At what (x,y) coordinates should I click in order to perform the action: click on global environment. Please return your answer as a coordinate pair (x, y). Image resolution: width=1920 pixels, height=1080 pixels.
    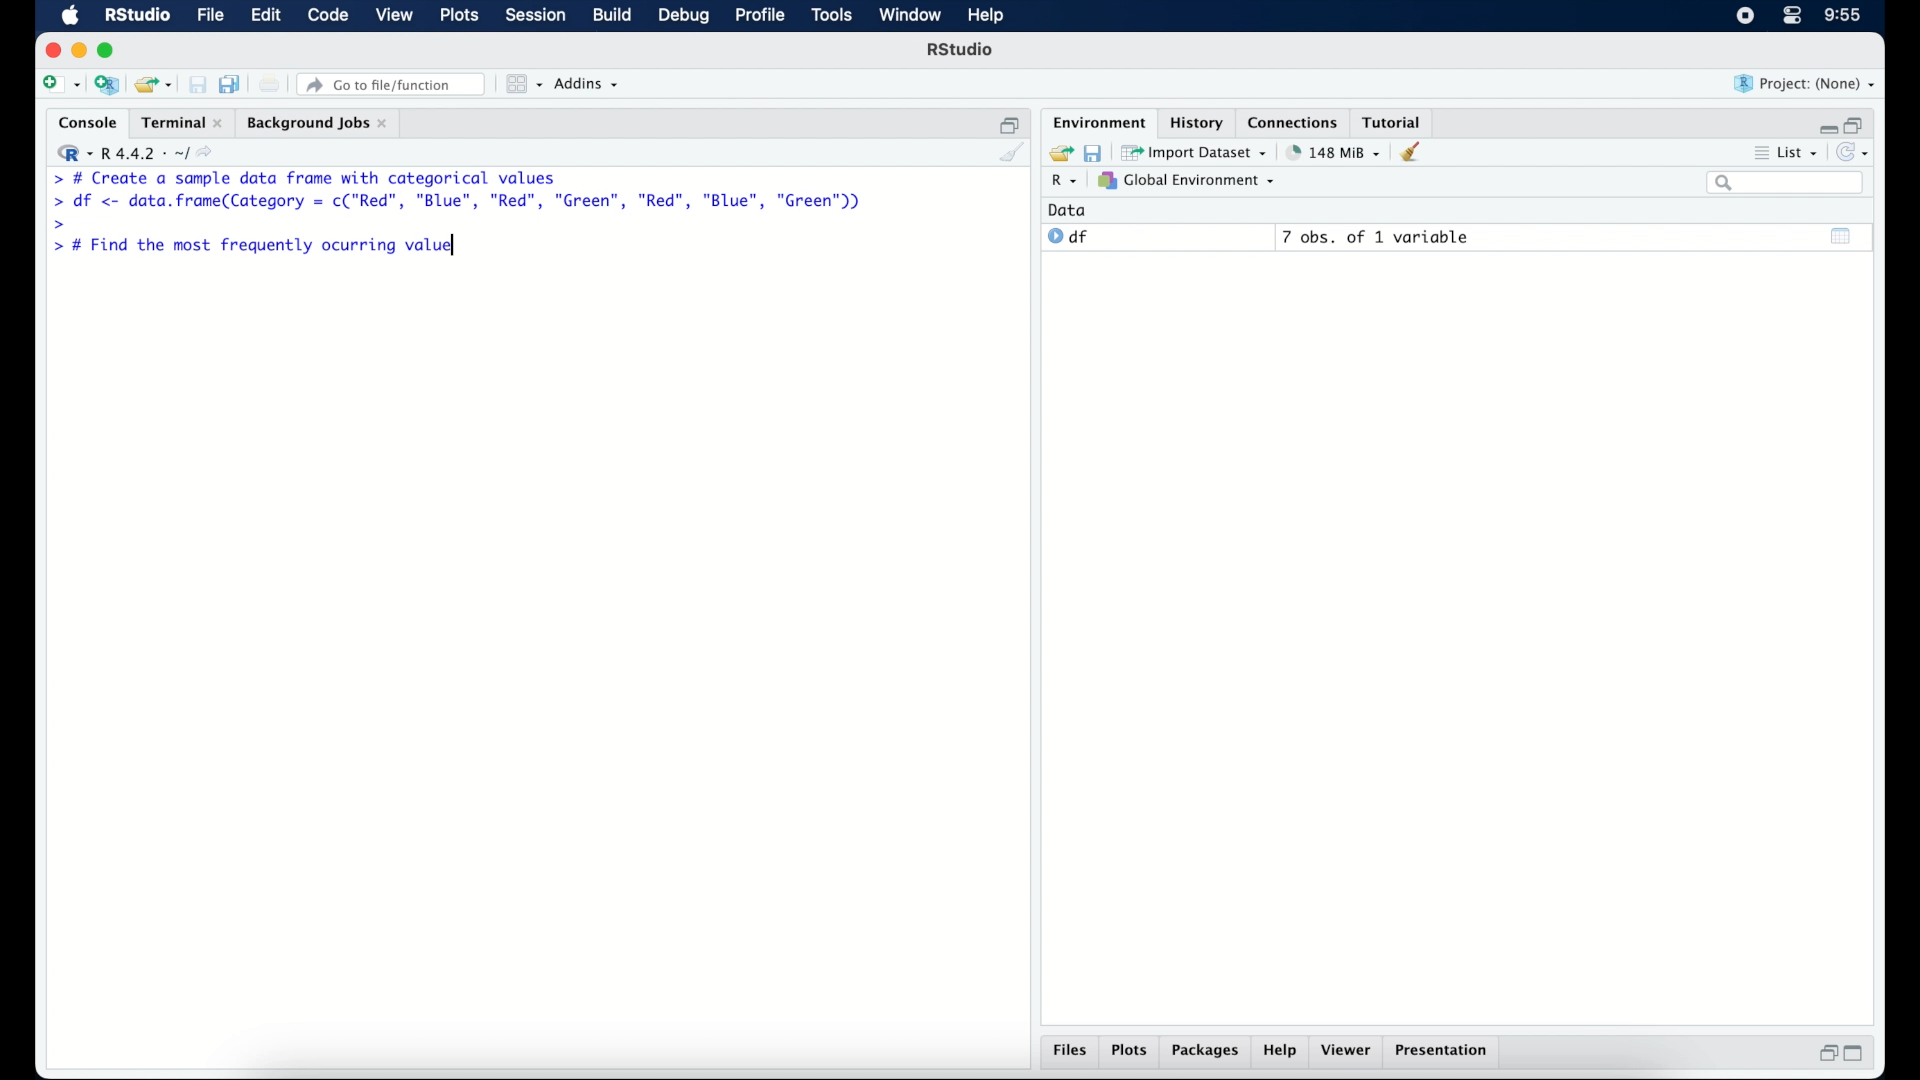
    Looking at the image, I should click on (1193, 181).